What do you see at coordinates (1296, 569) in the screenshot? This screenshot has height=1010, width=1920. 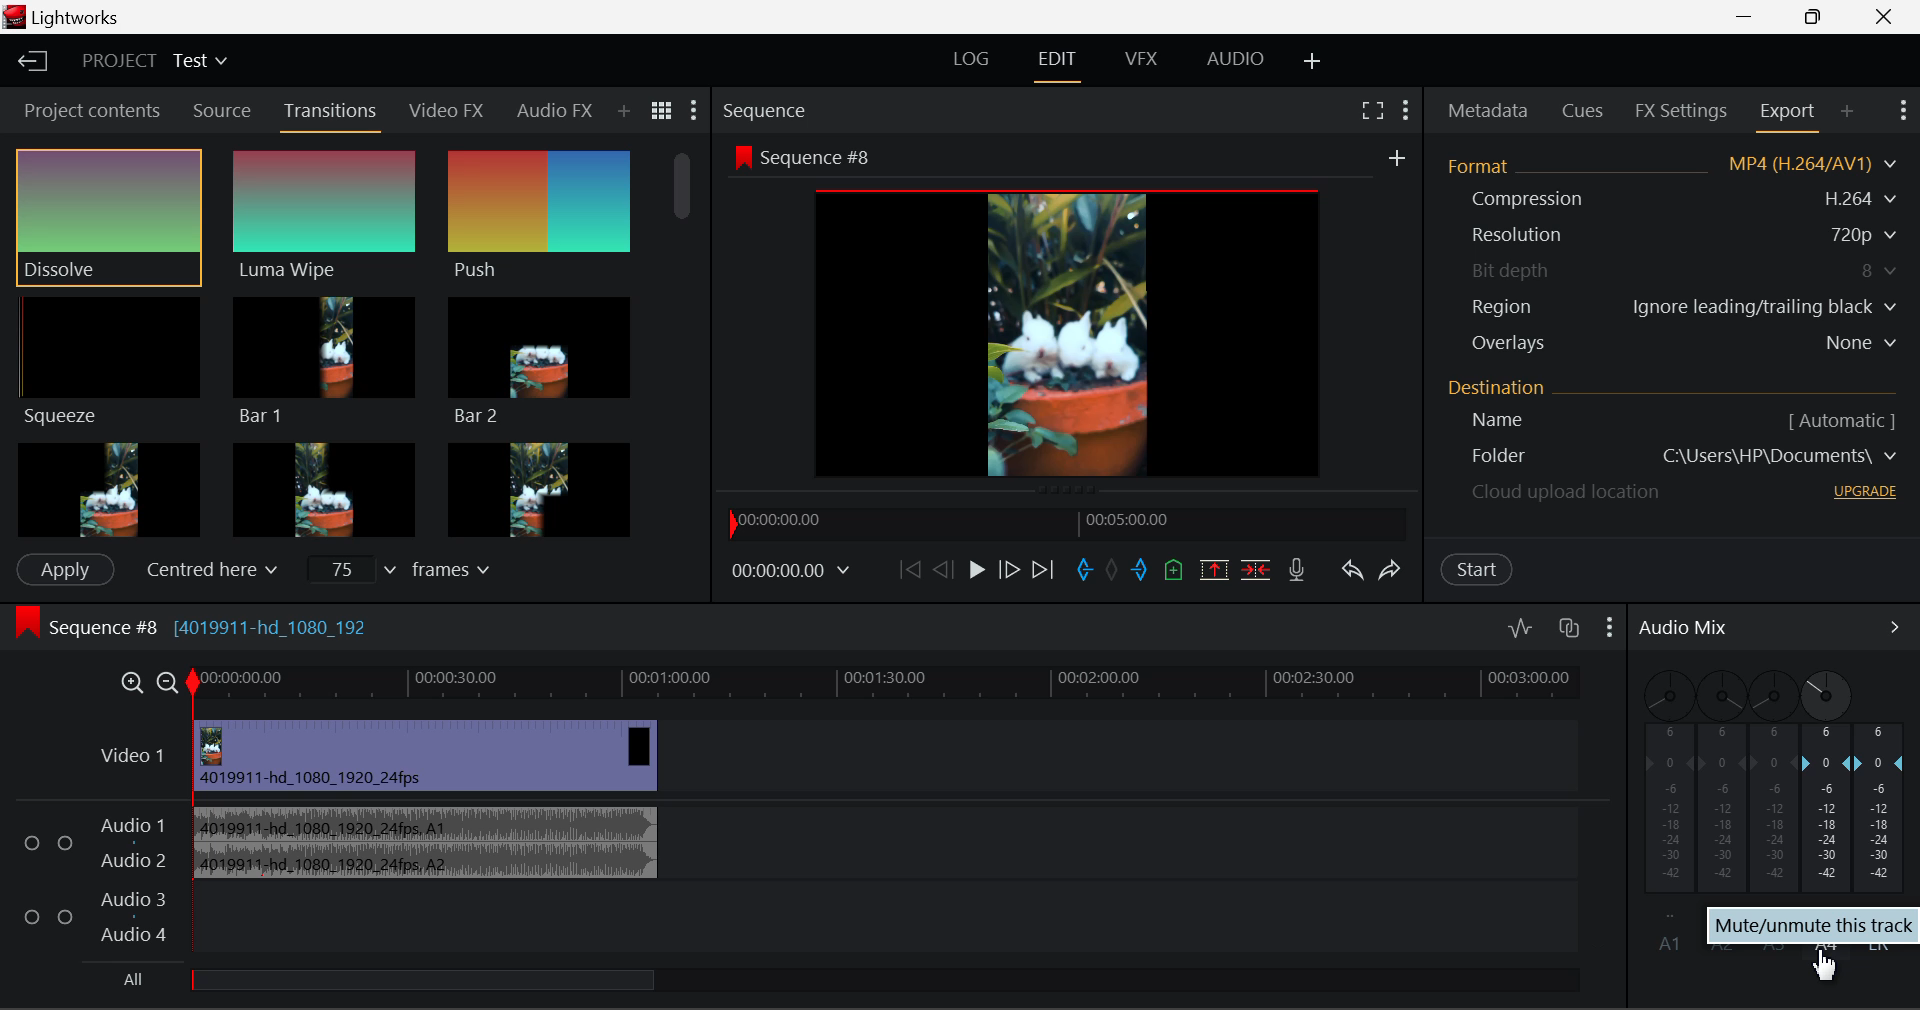 I see `Record Voiceover` at bounding box center [1296, 569].